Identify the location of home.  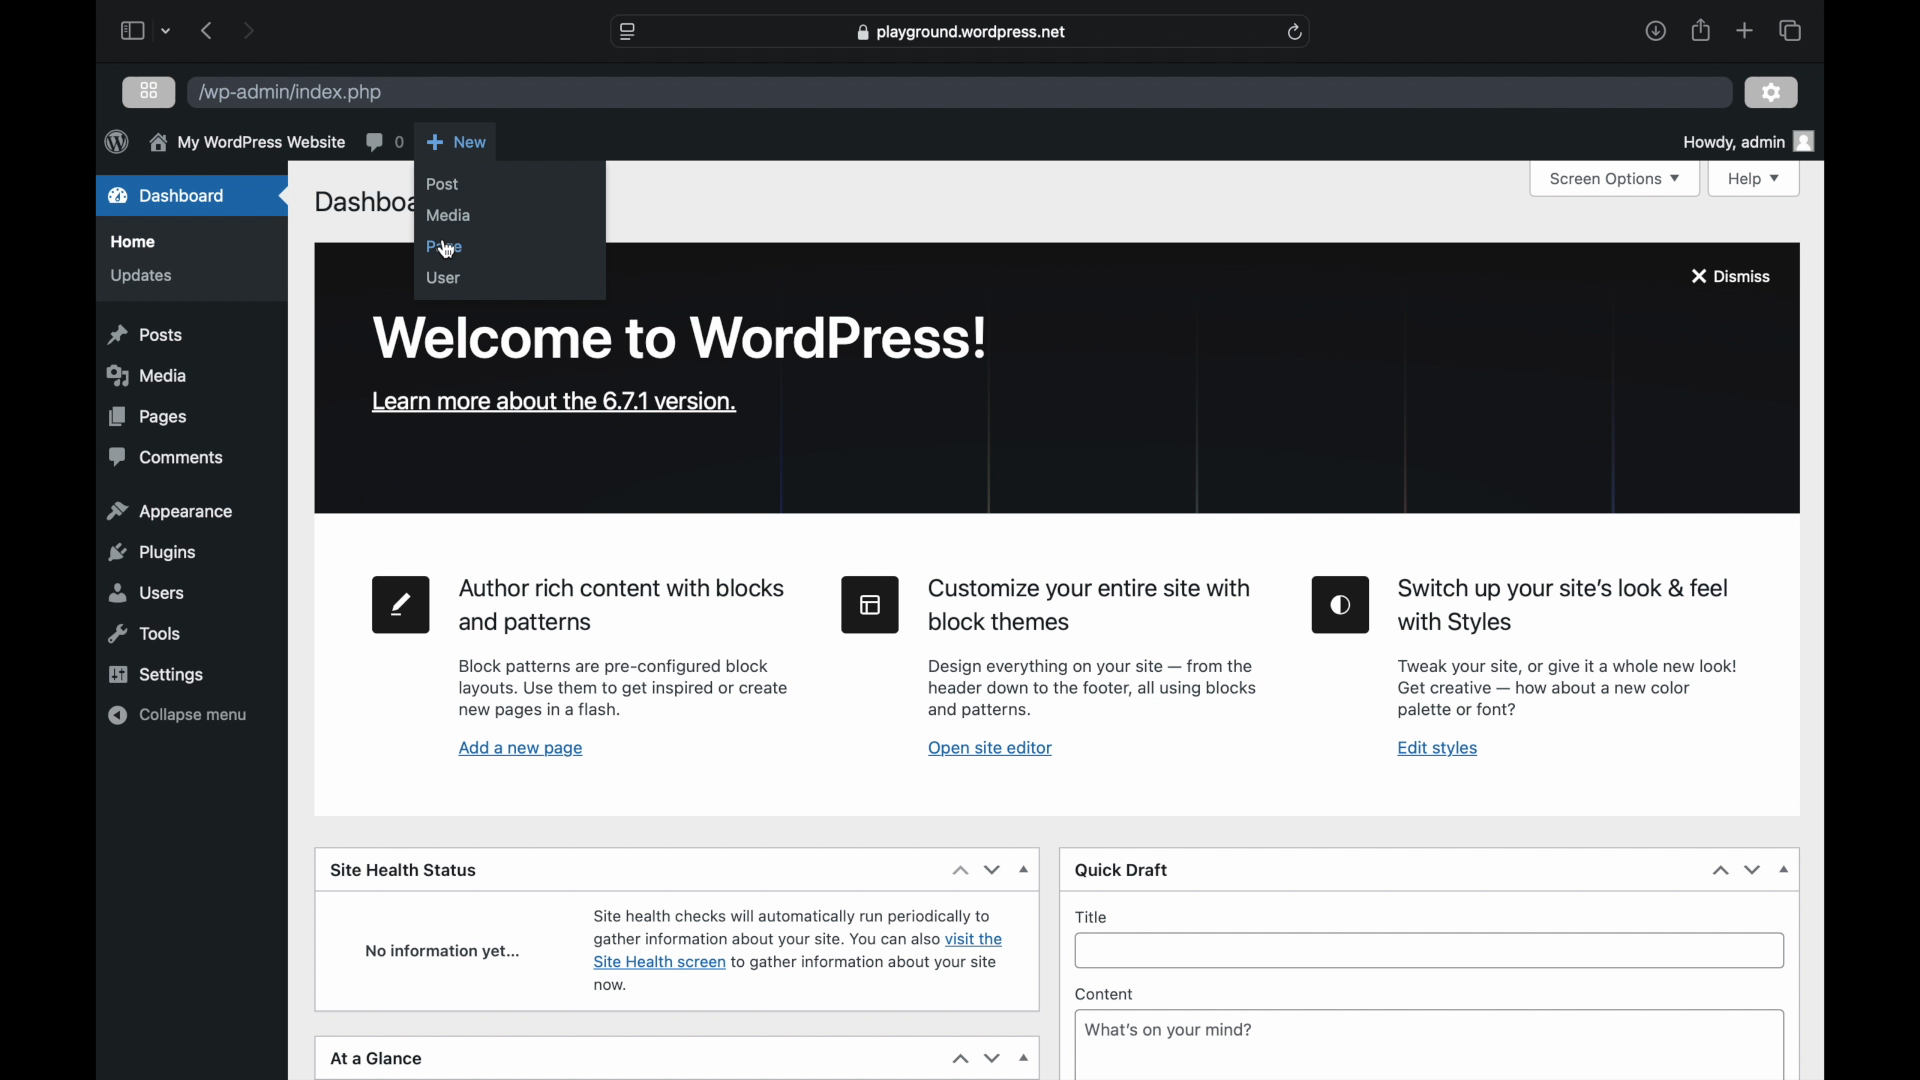
(134, 242).